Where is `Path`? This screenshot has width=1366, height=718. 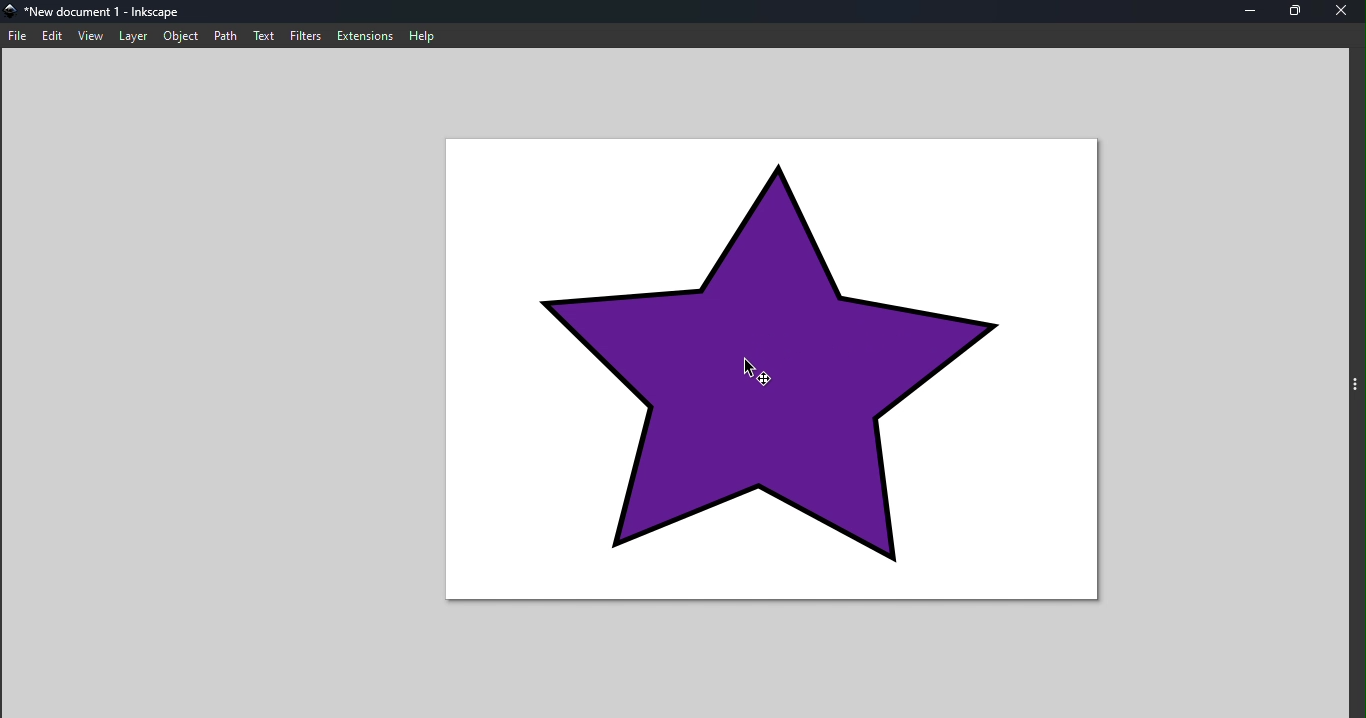
Path is located at coordinates (223, 36).